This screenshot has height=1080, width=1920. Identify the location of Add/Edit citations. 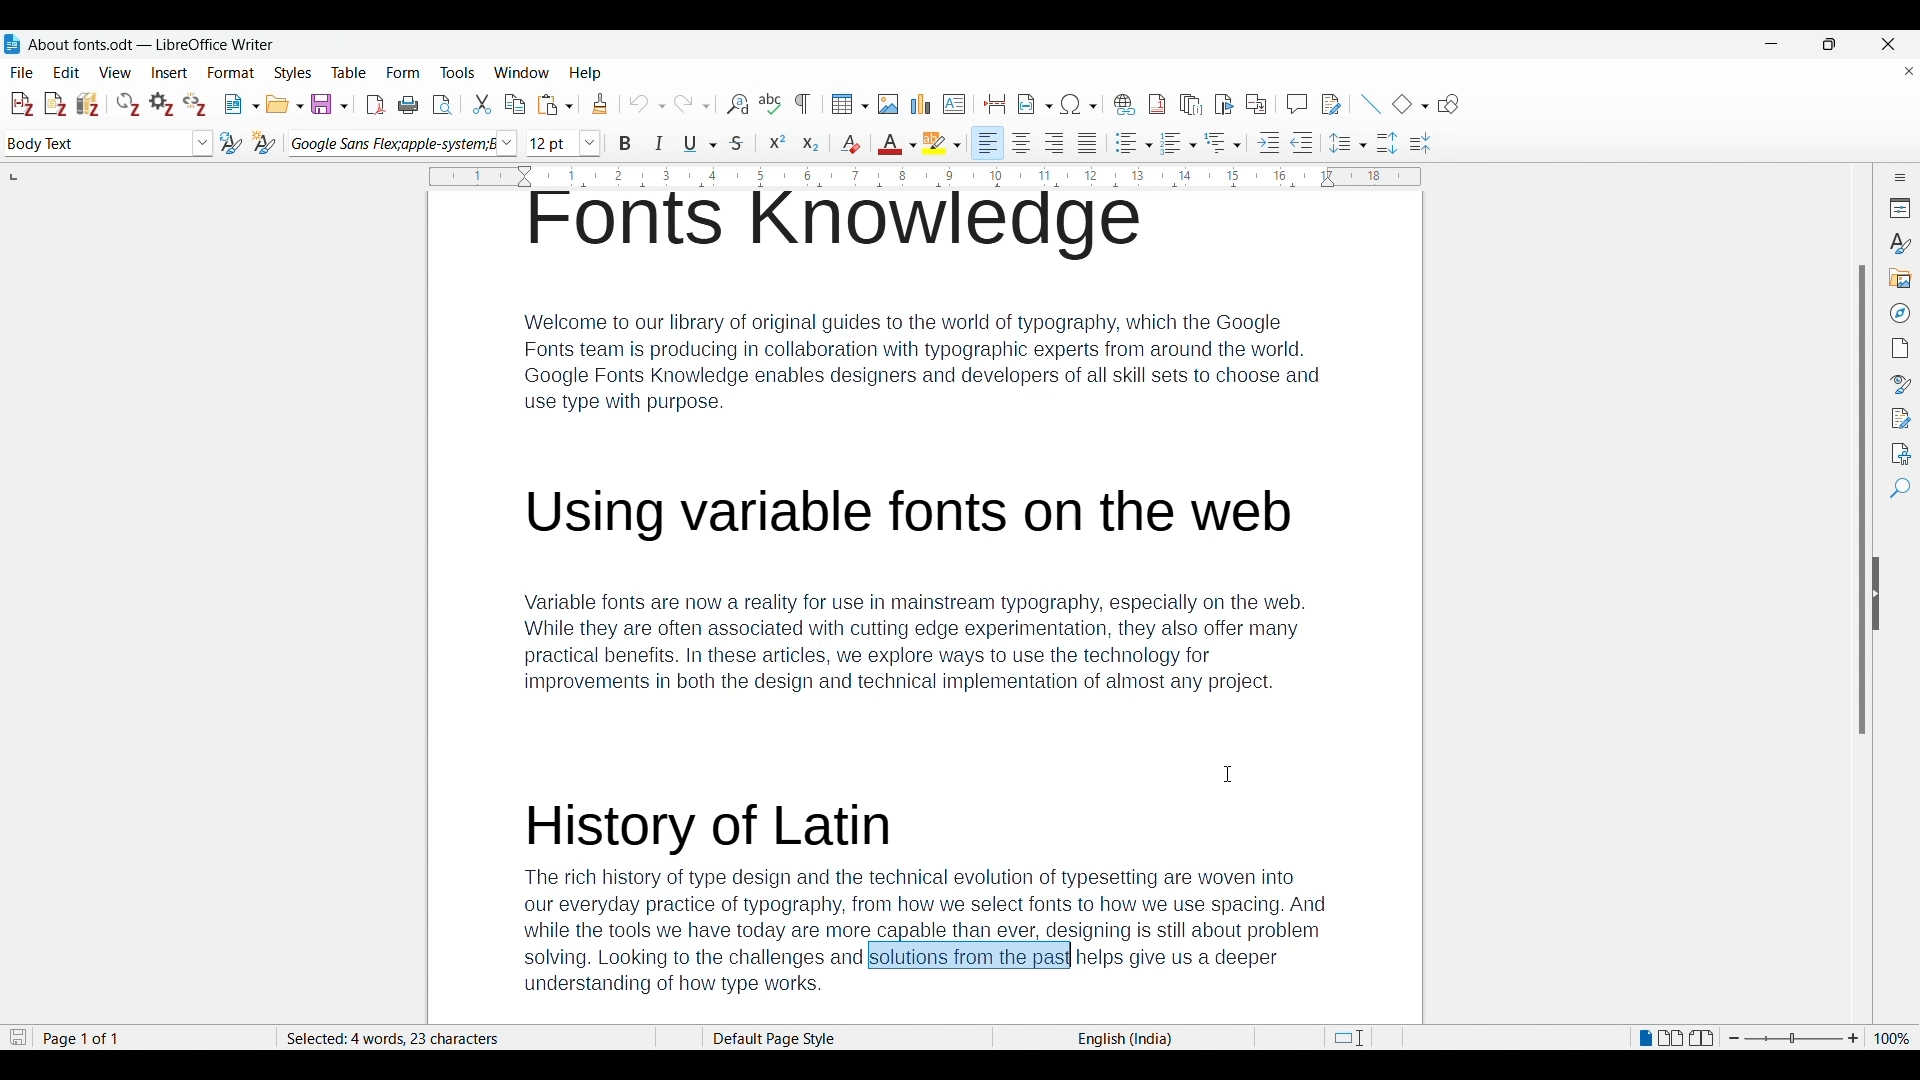
(23, 105).